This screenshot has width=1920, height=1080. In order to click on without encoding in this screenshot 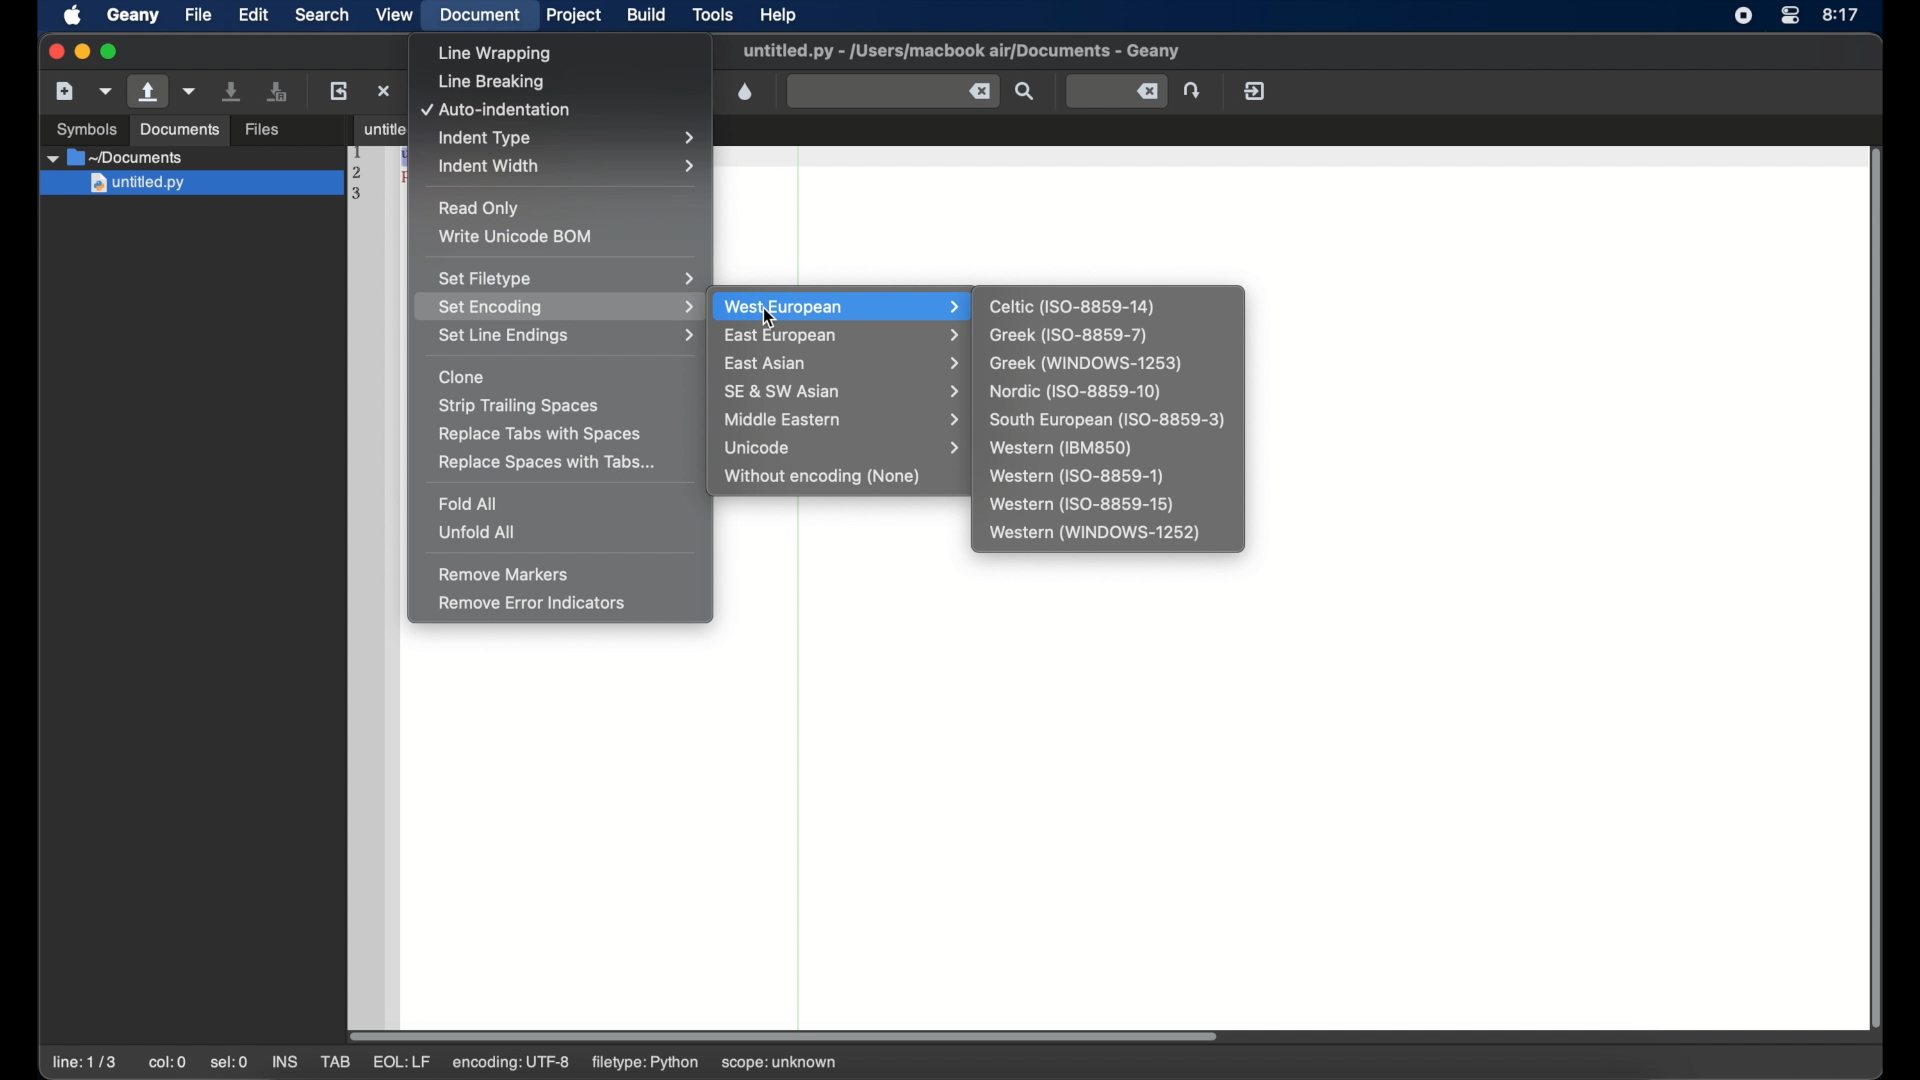, I will do `click(824, 477)`.